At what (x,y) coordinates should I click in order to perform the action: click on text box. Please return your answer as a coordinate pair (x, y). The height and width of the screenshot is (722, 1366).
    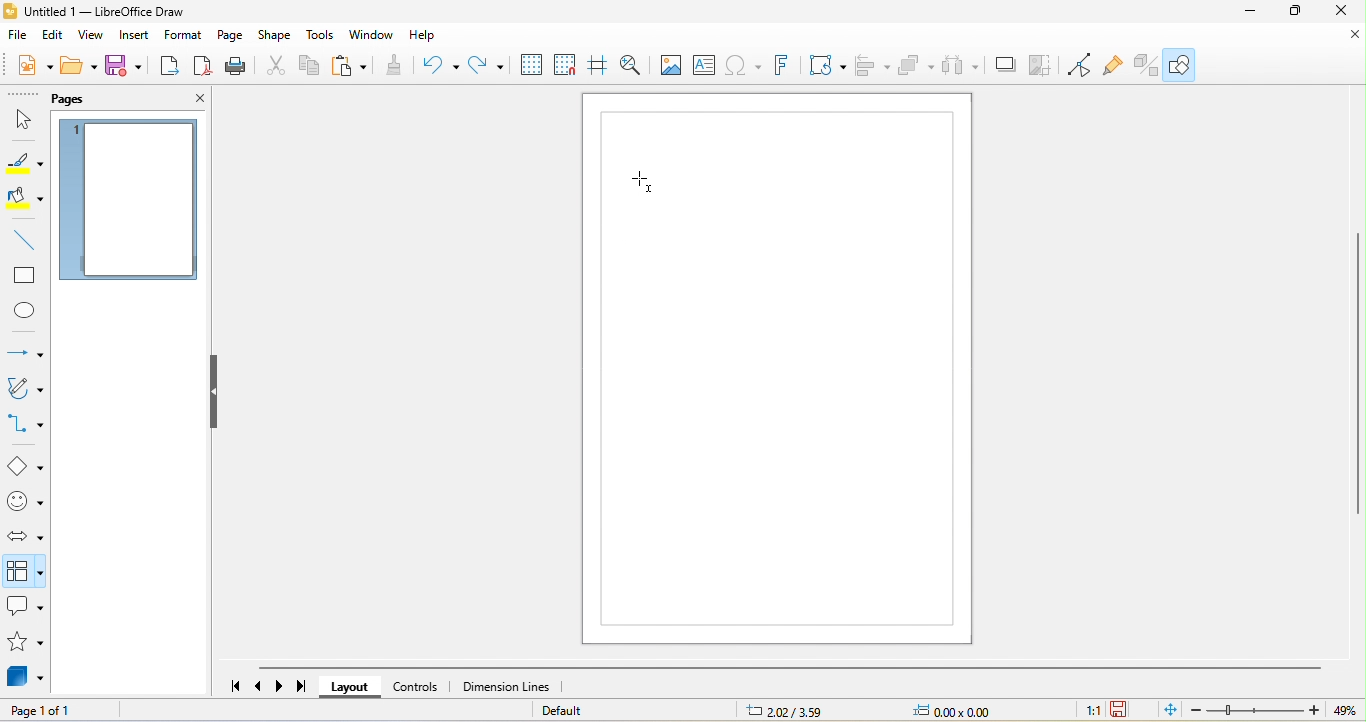
    Looking at the image, I should click on (704, 65).